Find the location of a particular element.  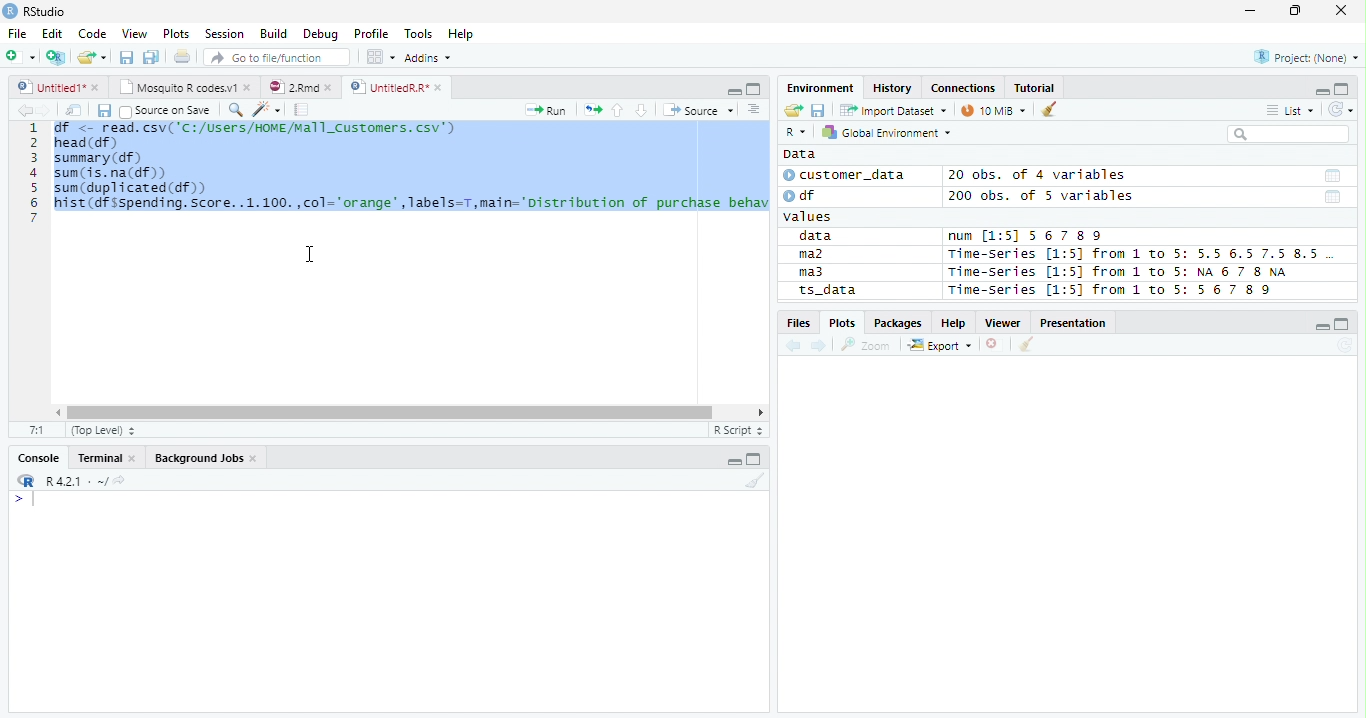

10 MiB is located at coordinates (995, 110).